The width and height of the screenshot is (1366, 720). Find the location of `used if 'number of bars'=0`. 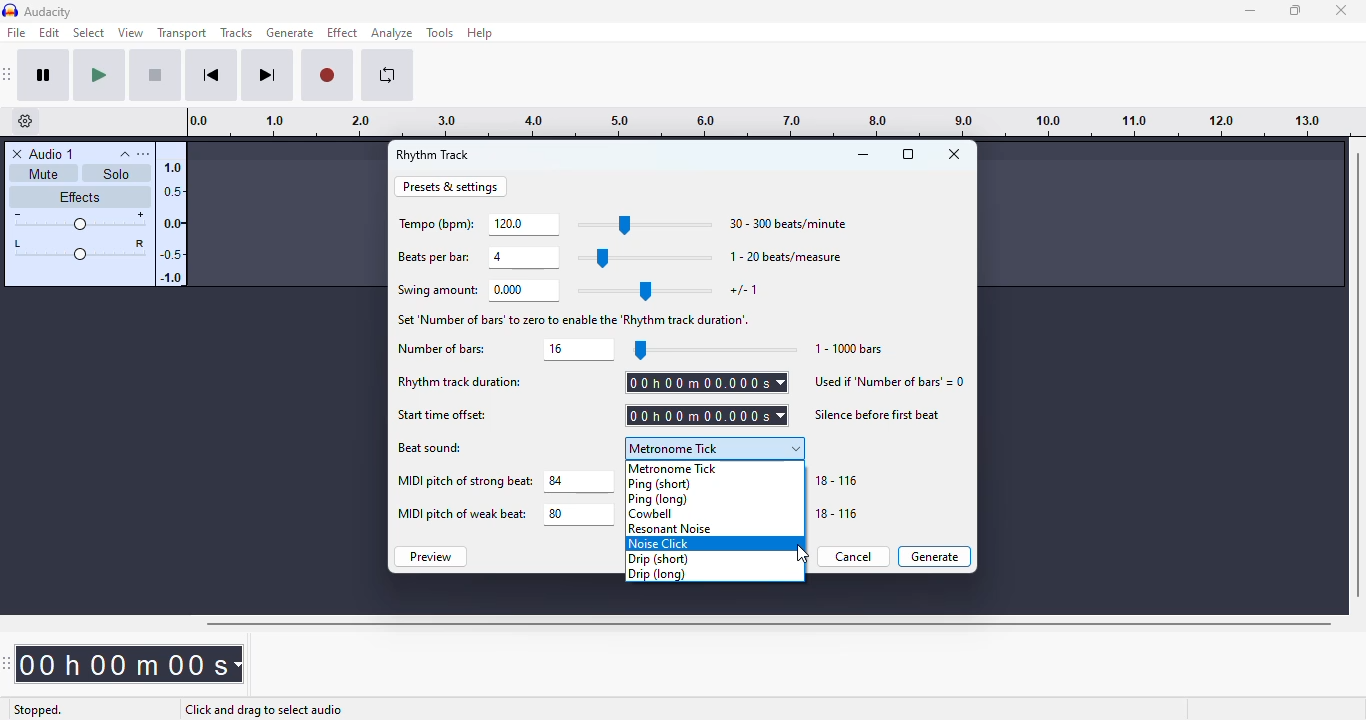

used if 'number of bars'=0 is located at coordinates (890, 381).